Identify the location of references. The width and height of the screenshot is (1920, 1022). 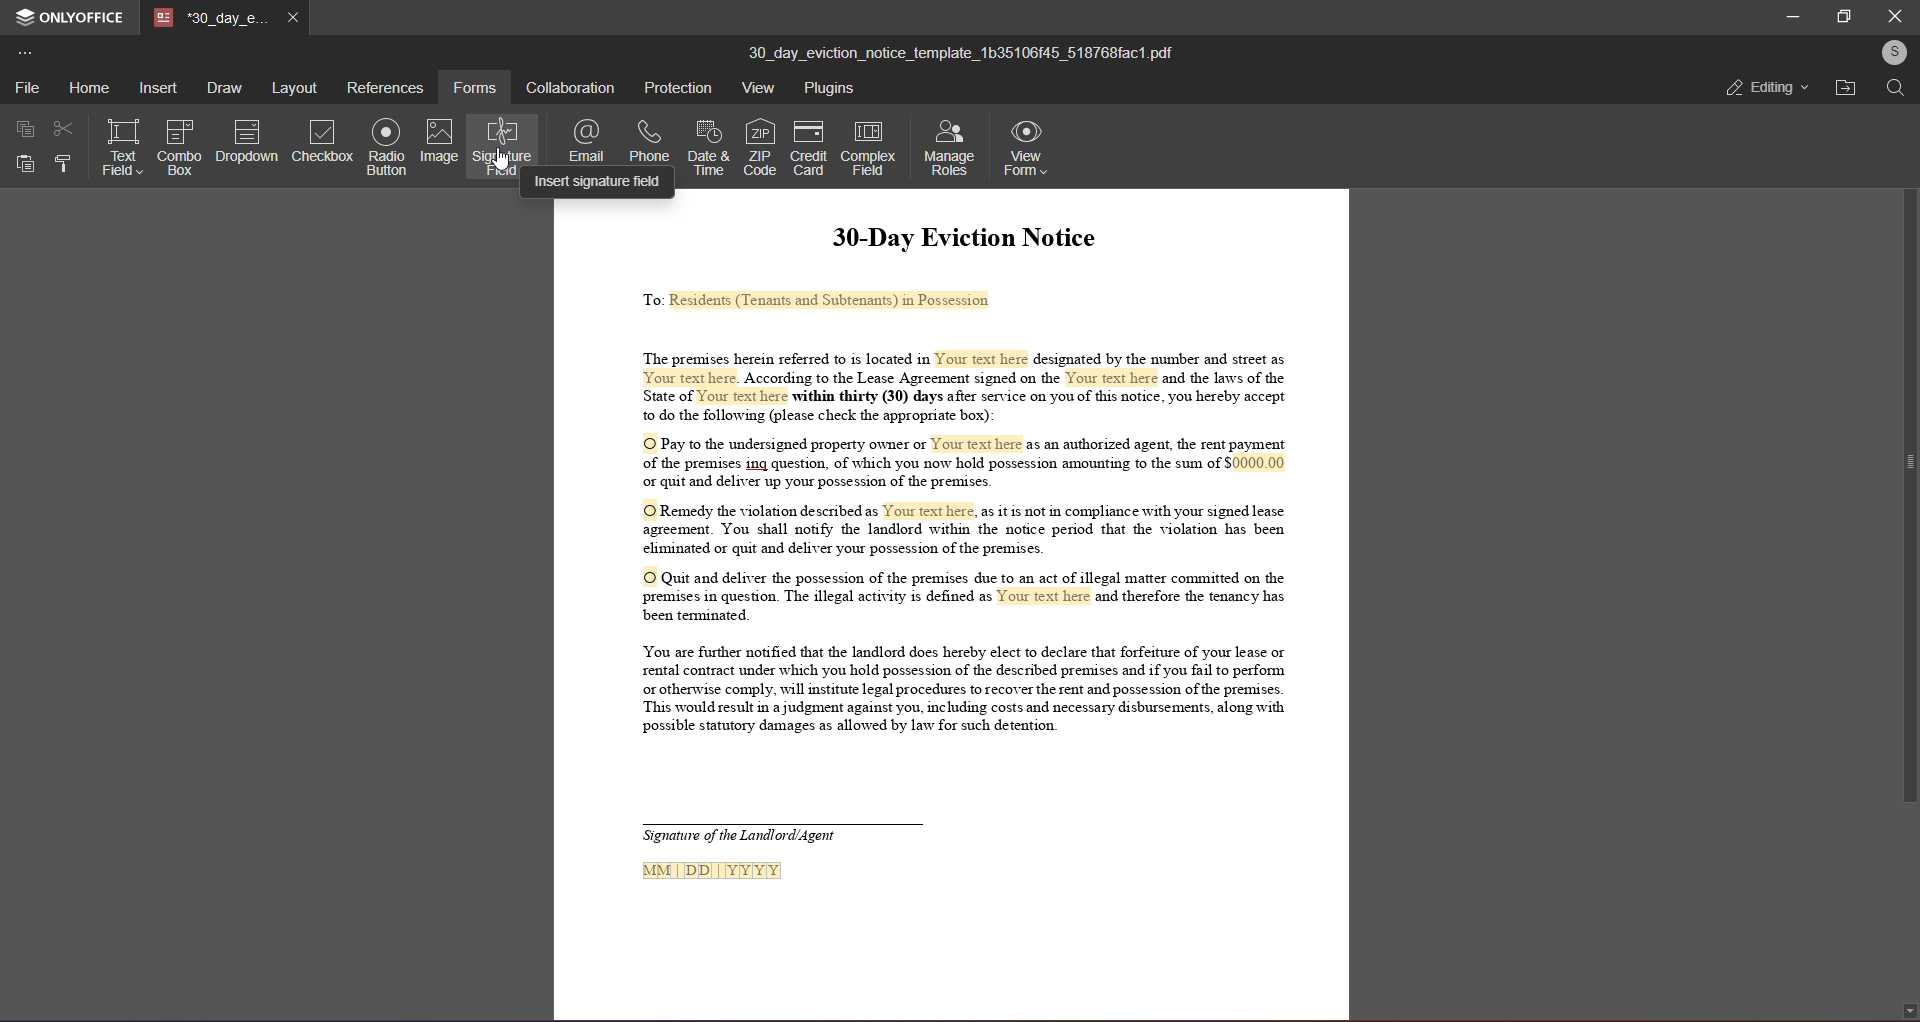
(386, 86).